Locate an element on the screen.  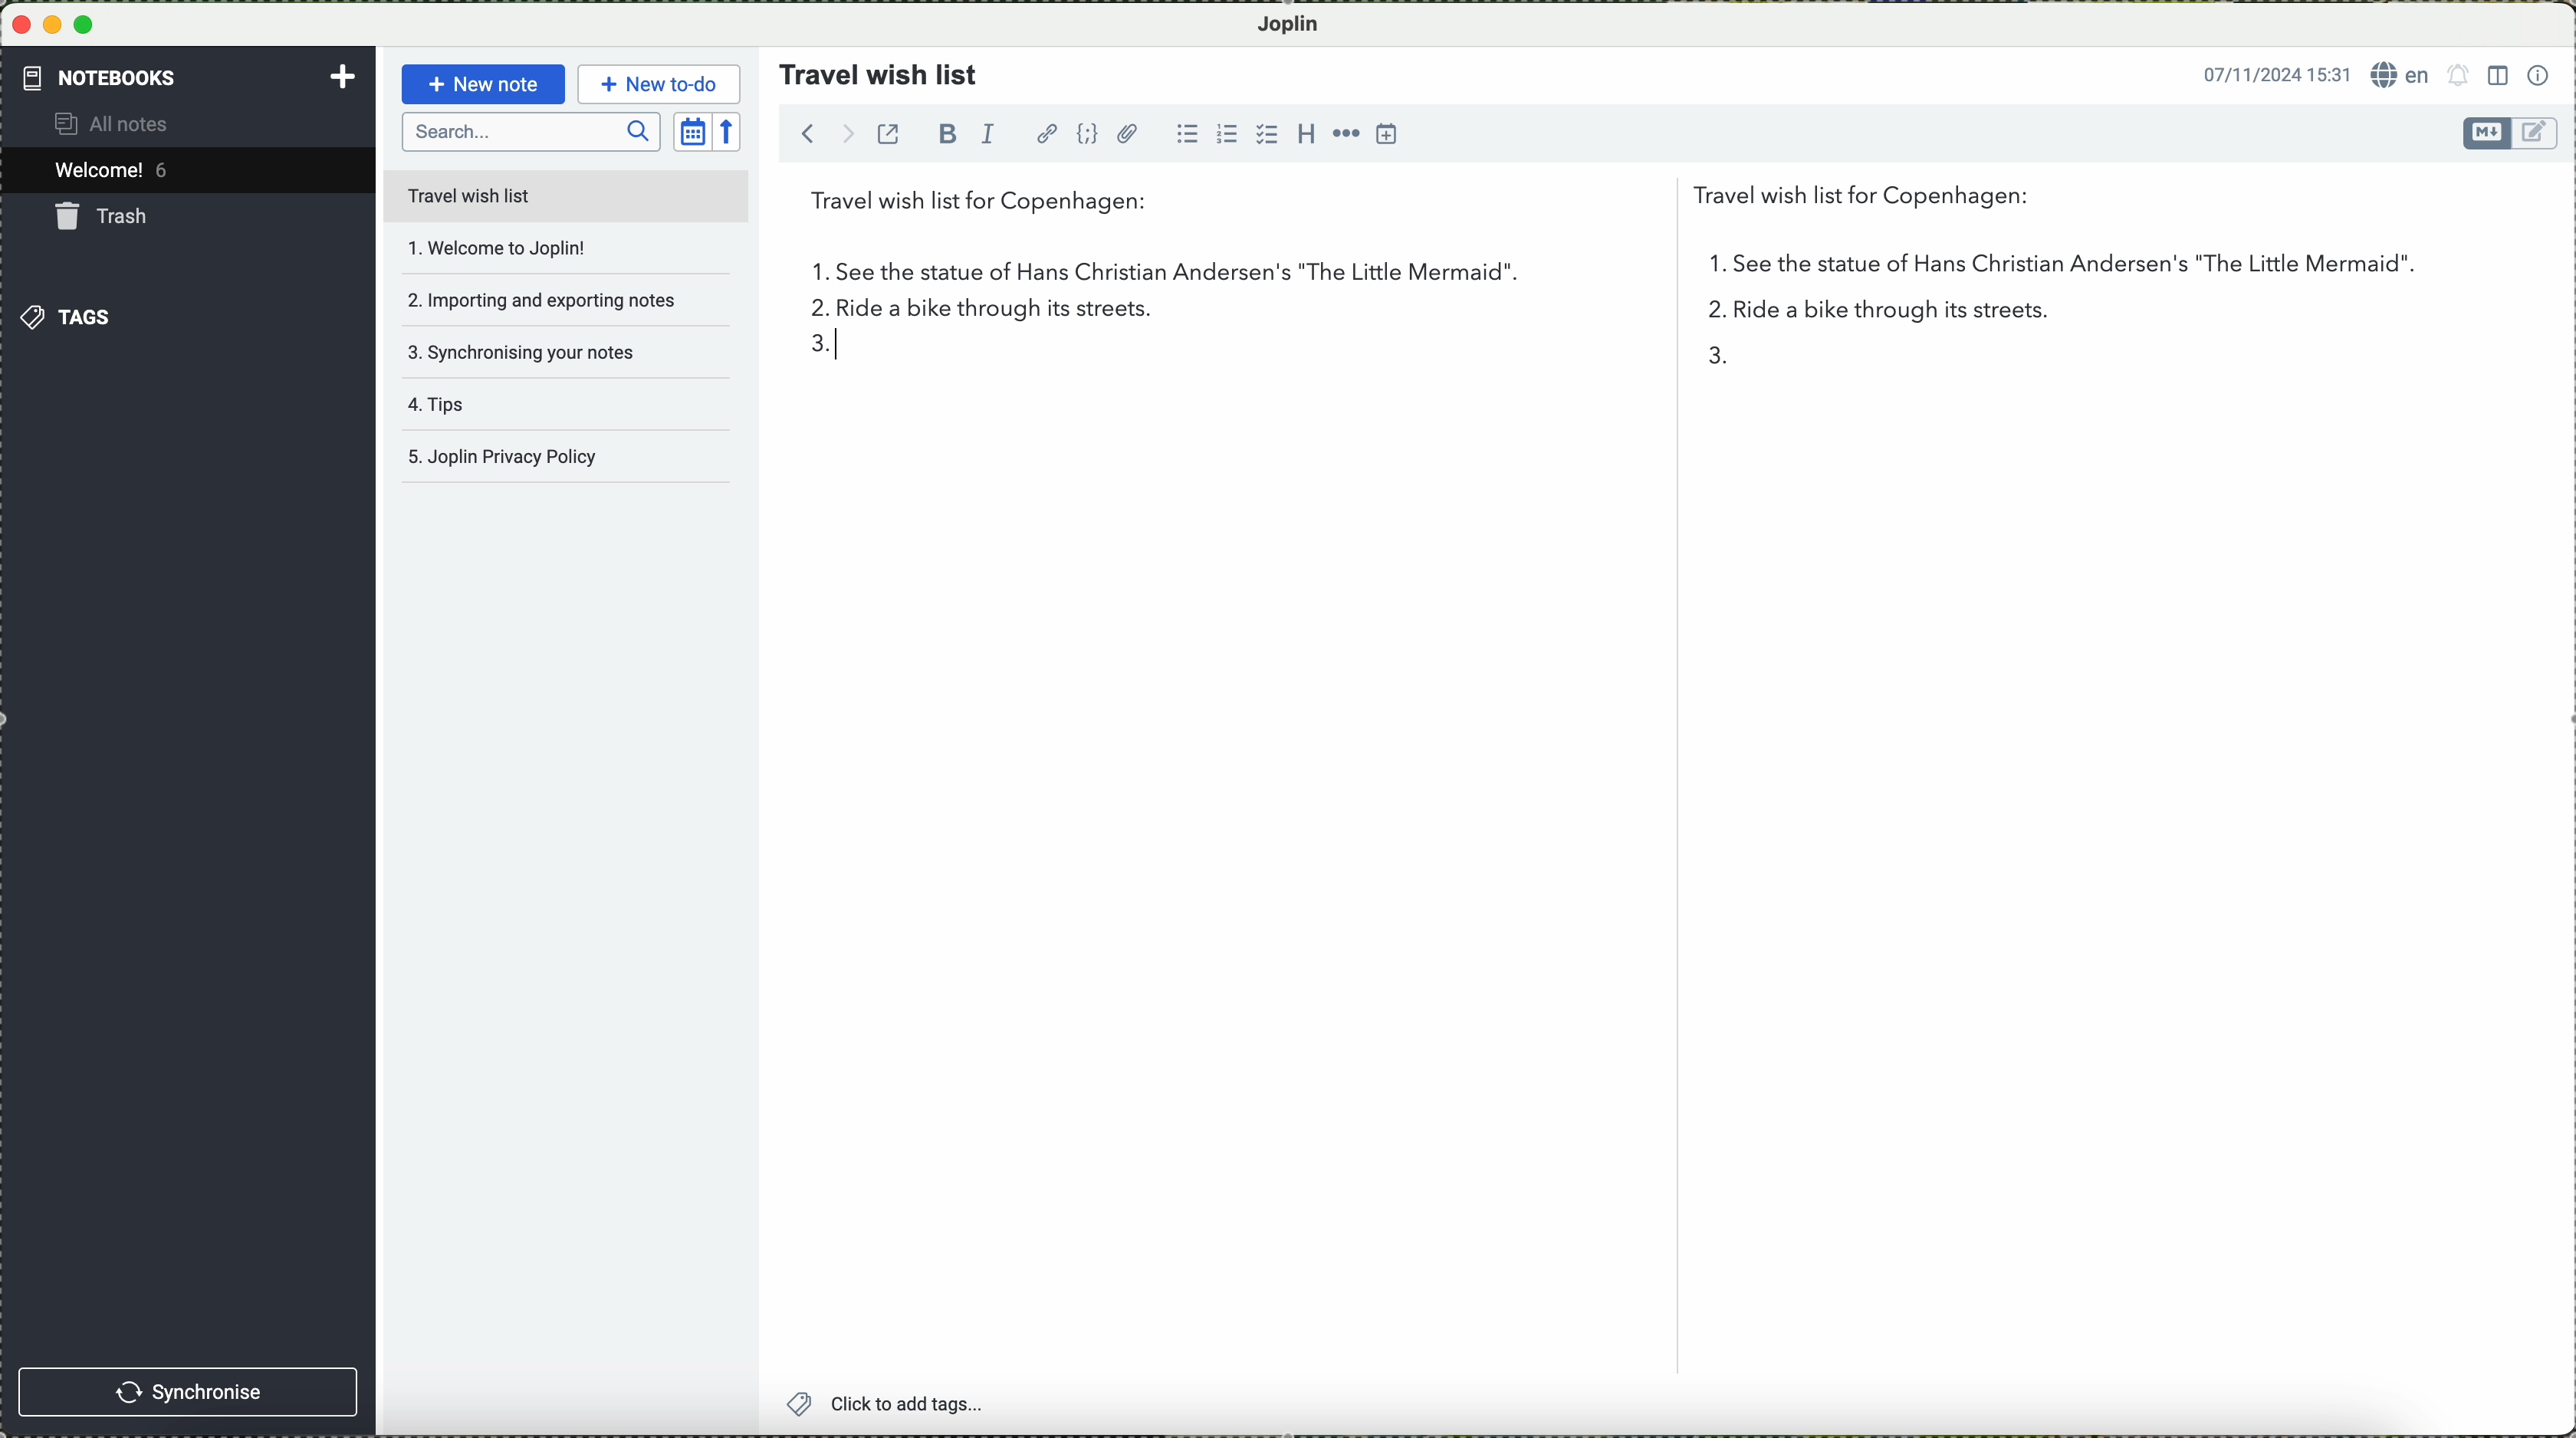
tags is located at coordinates (69, 316).